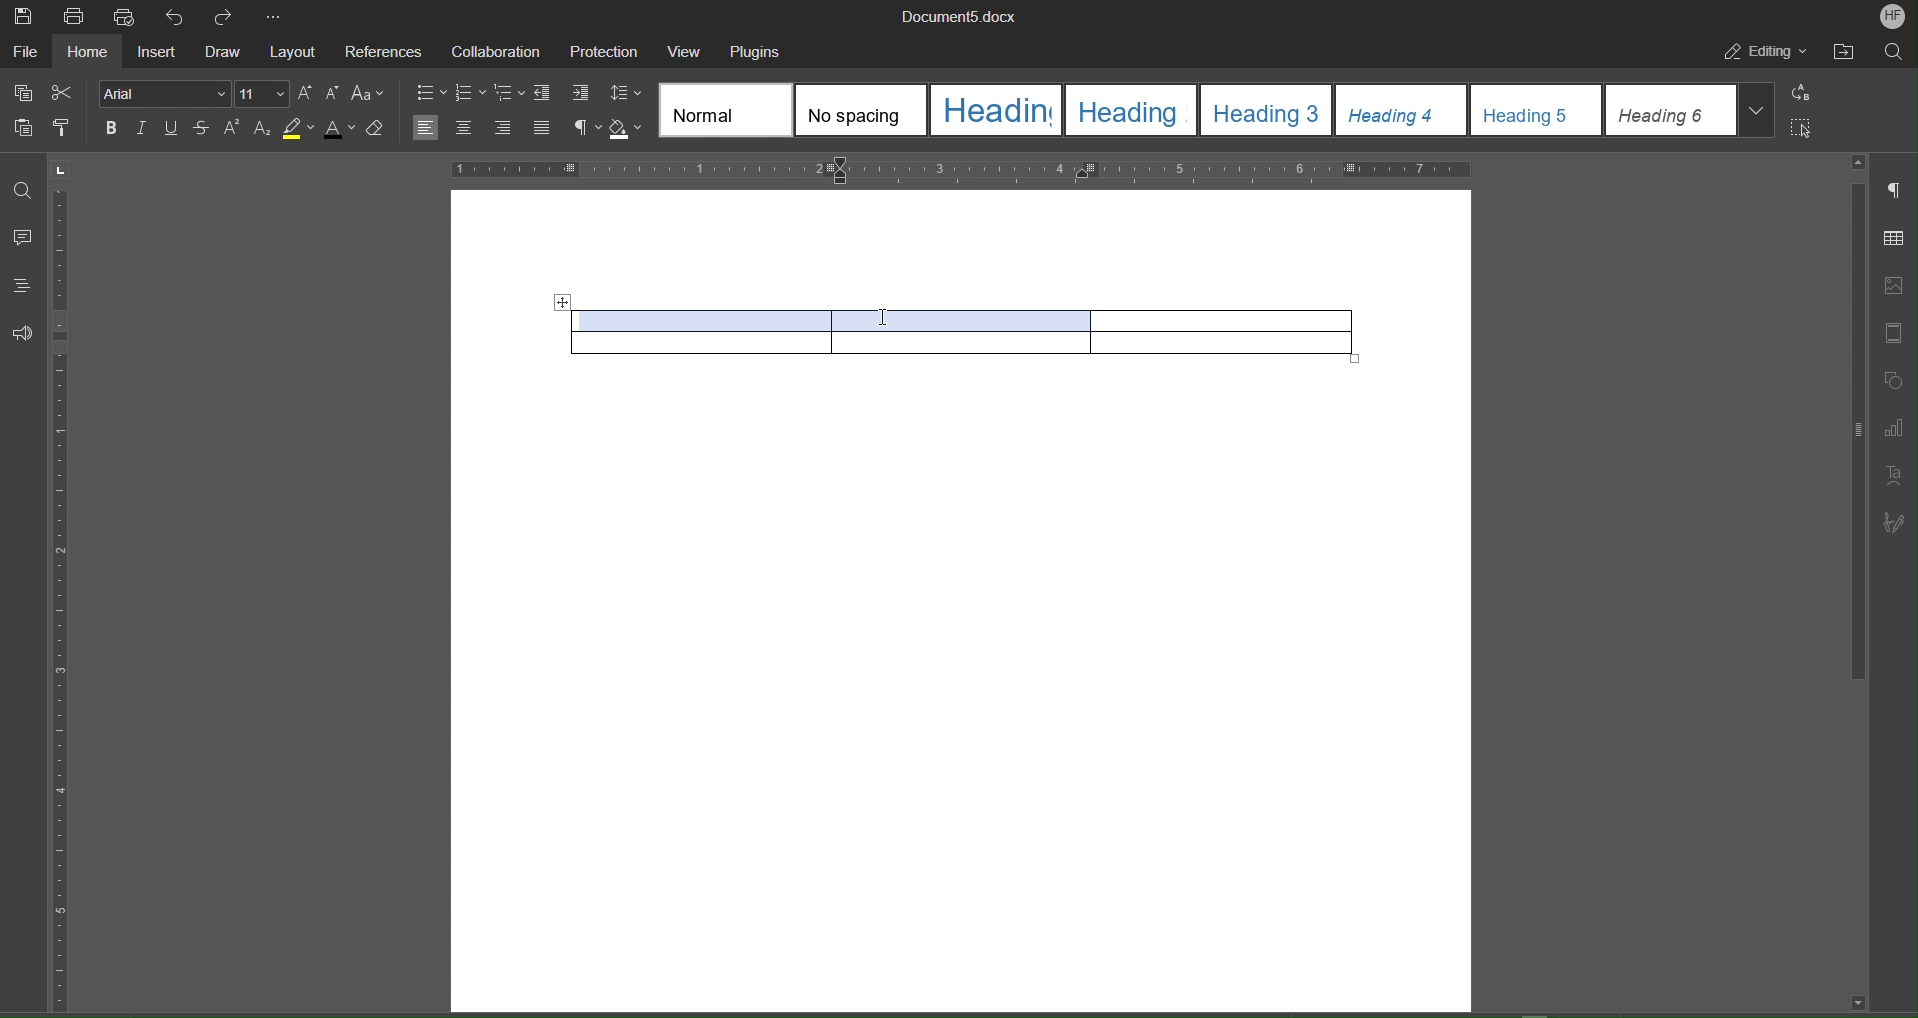 Image resolution: width=1918 pixels, height=1018 pixels. Describe the element at coordinates (1898, 425) in the screenshot. I see `Graph Settings` at that location.